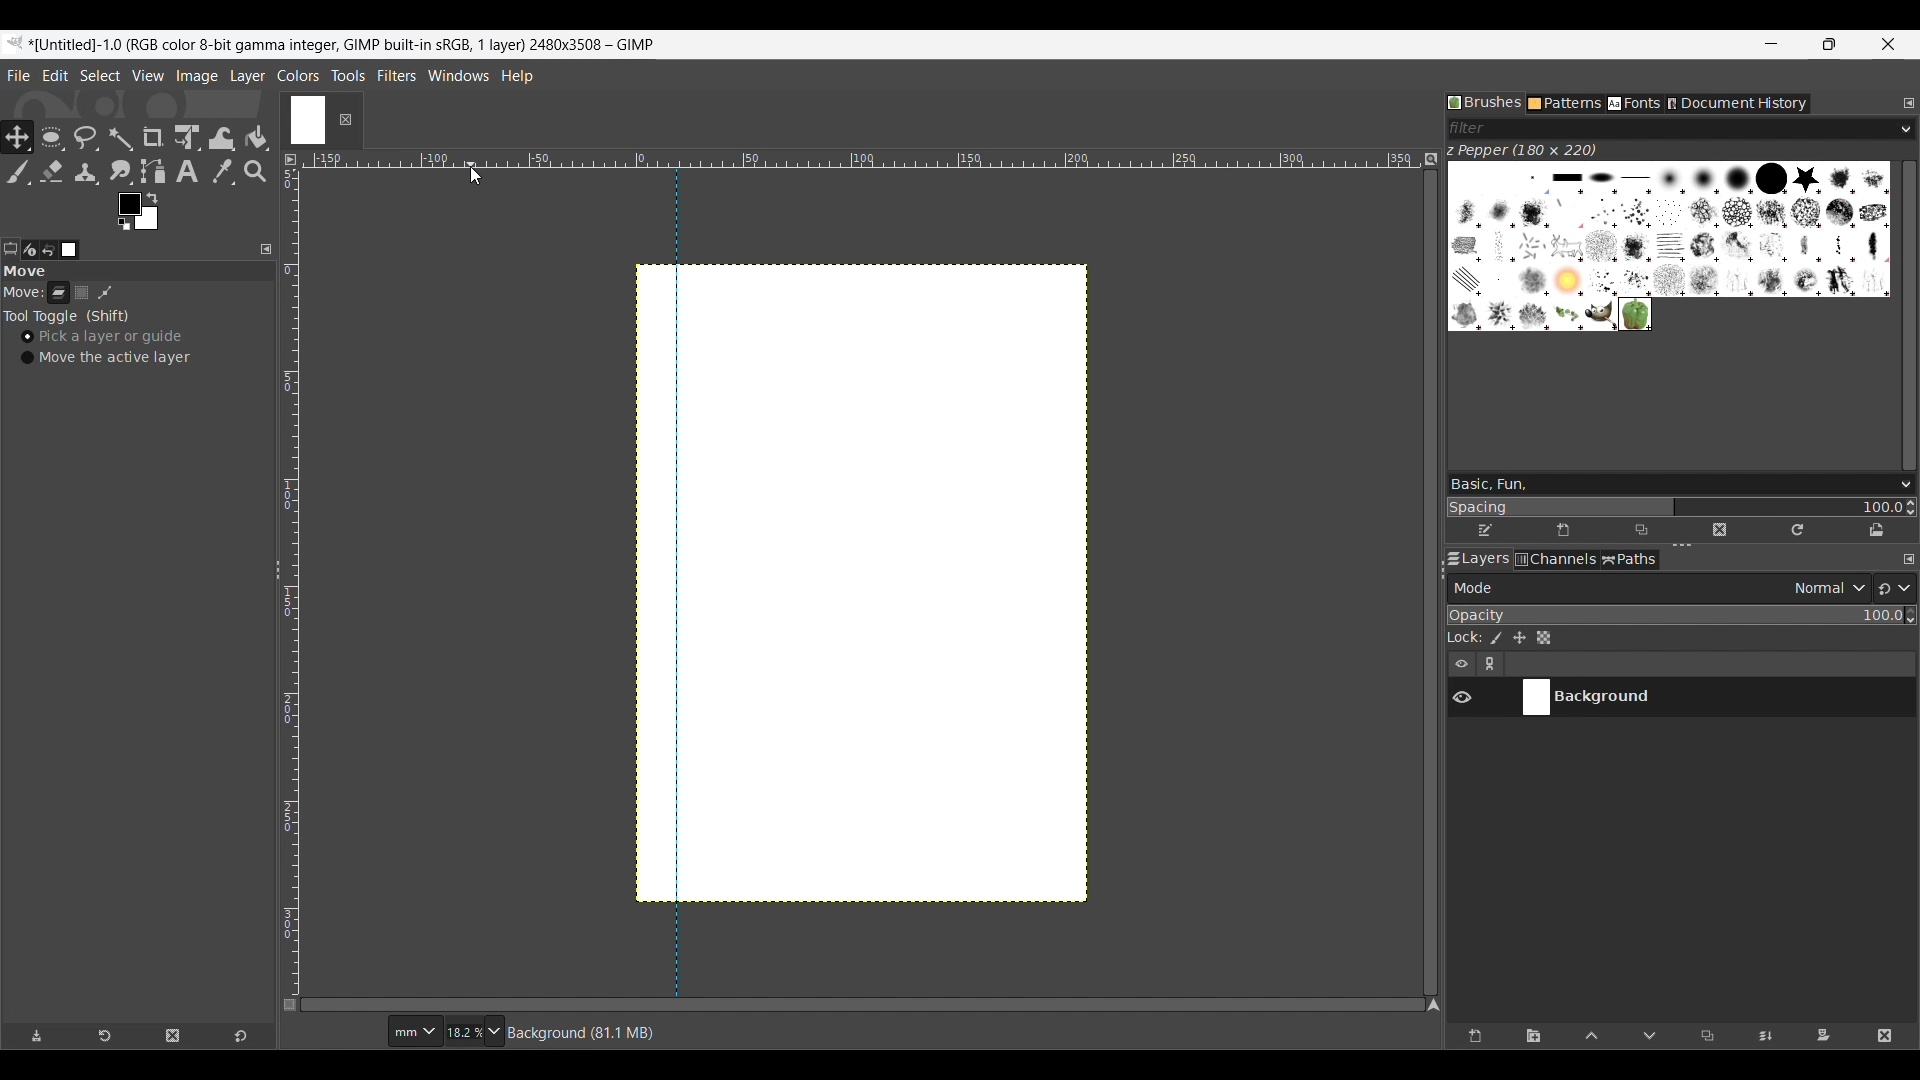 The image size is (1920, 1080). What do you see at coordinates (1676, 615) in the screenshot?
I see `Scale to change opacity` at bounding box center [1676, 615].